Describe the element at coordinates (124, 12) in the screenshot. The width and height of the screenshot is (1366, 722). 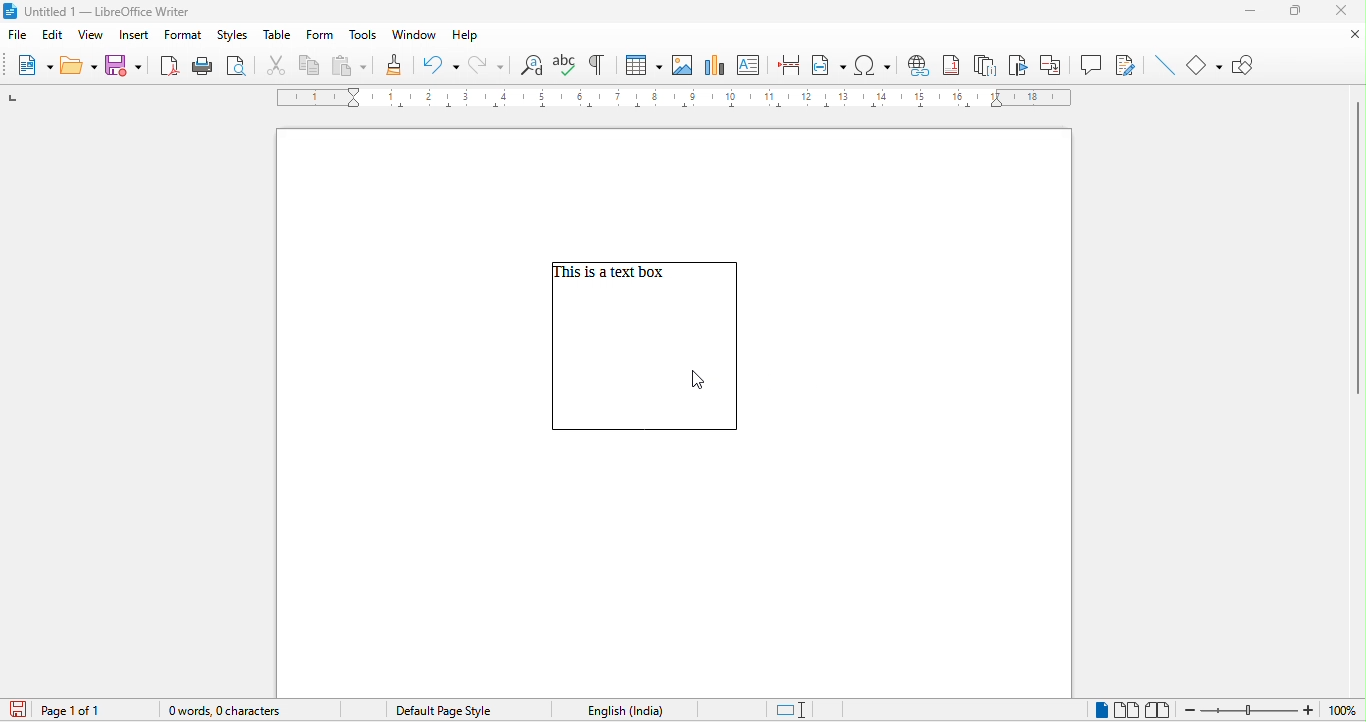
I see `untitied | — Libreoffice writer` at that location.